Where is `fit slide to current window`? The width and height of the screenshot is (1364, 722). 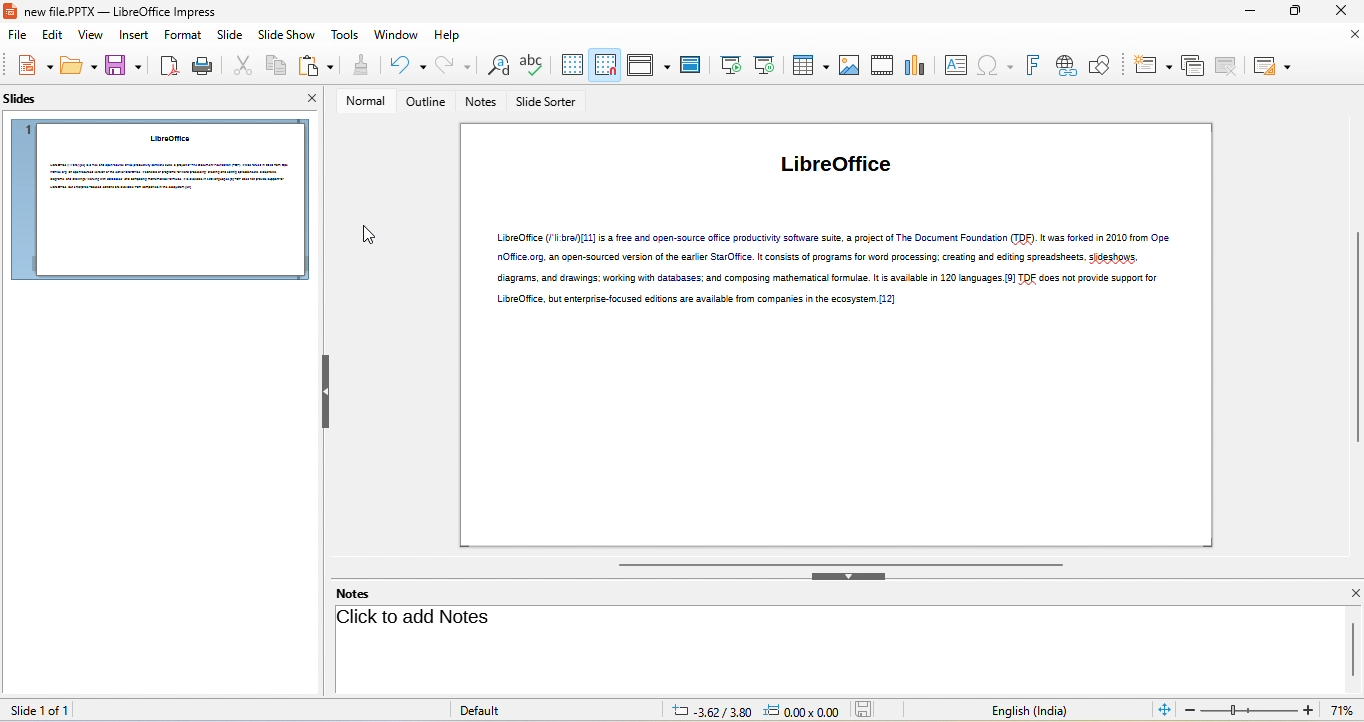
fit slide to current window is located at coordinates (1165, 711).